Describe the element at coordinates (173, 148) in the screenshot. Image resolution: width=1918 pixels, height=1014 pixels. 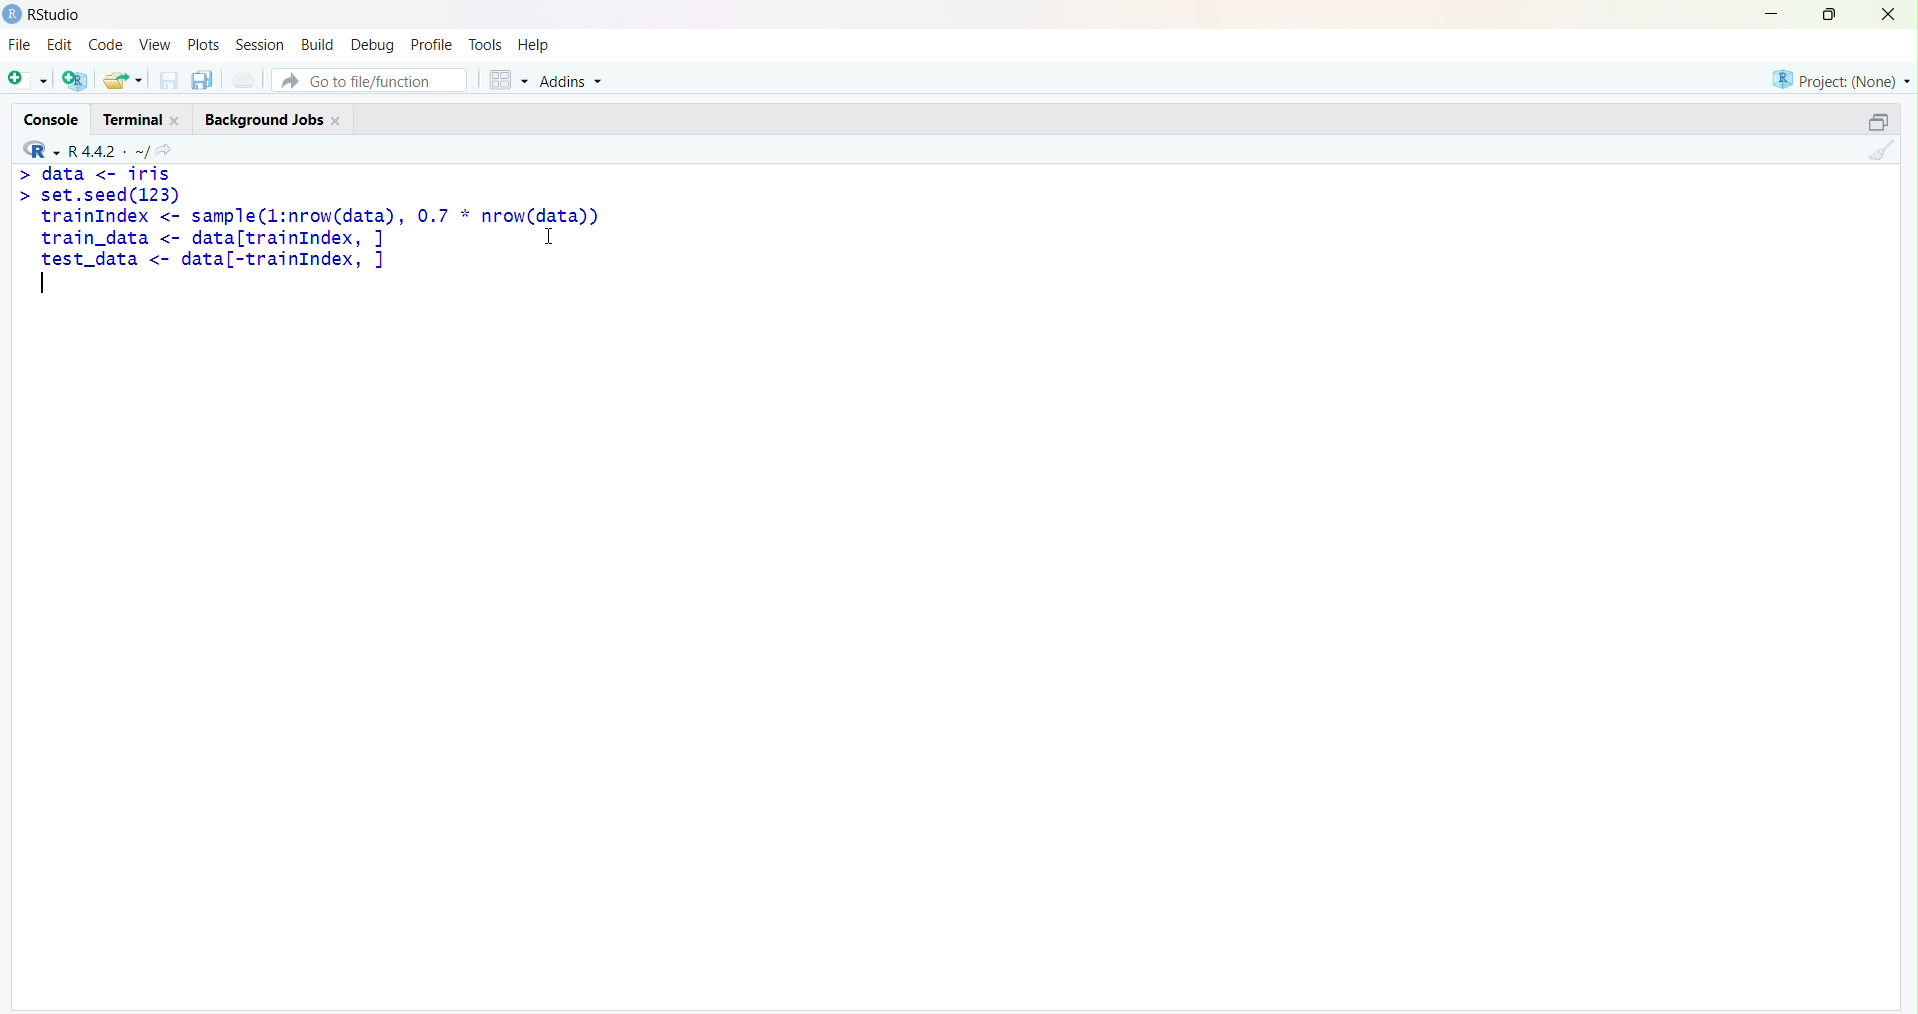
I see `View the current working directory` at that location.